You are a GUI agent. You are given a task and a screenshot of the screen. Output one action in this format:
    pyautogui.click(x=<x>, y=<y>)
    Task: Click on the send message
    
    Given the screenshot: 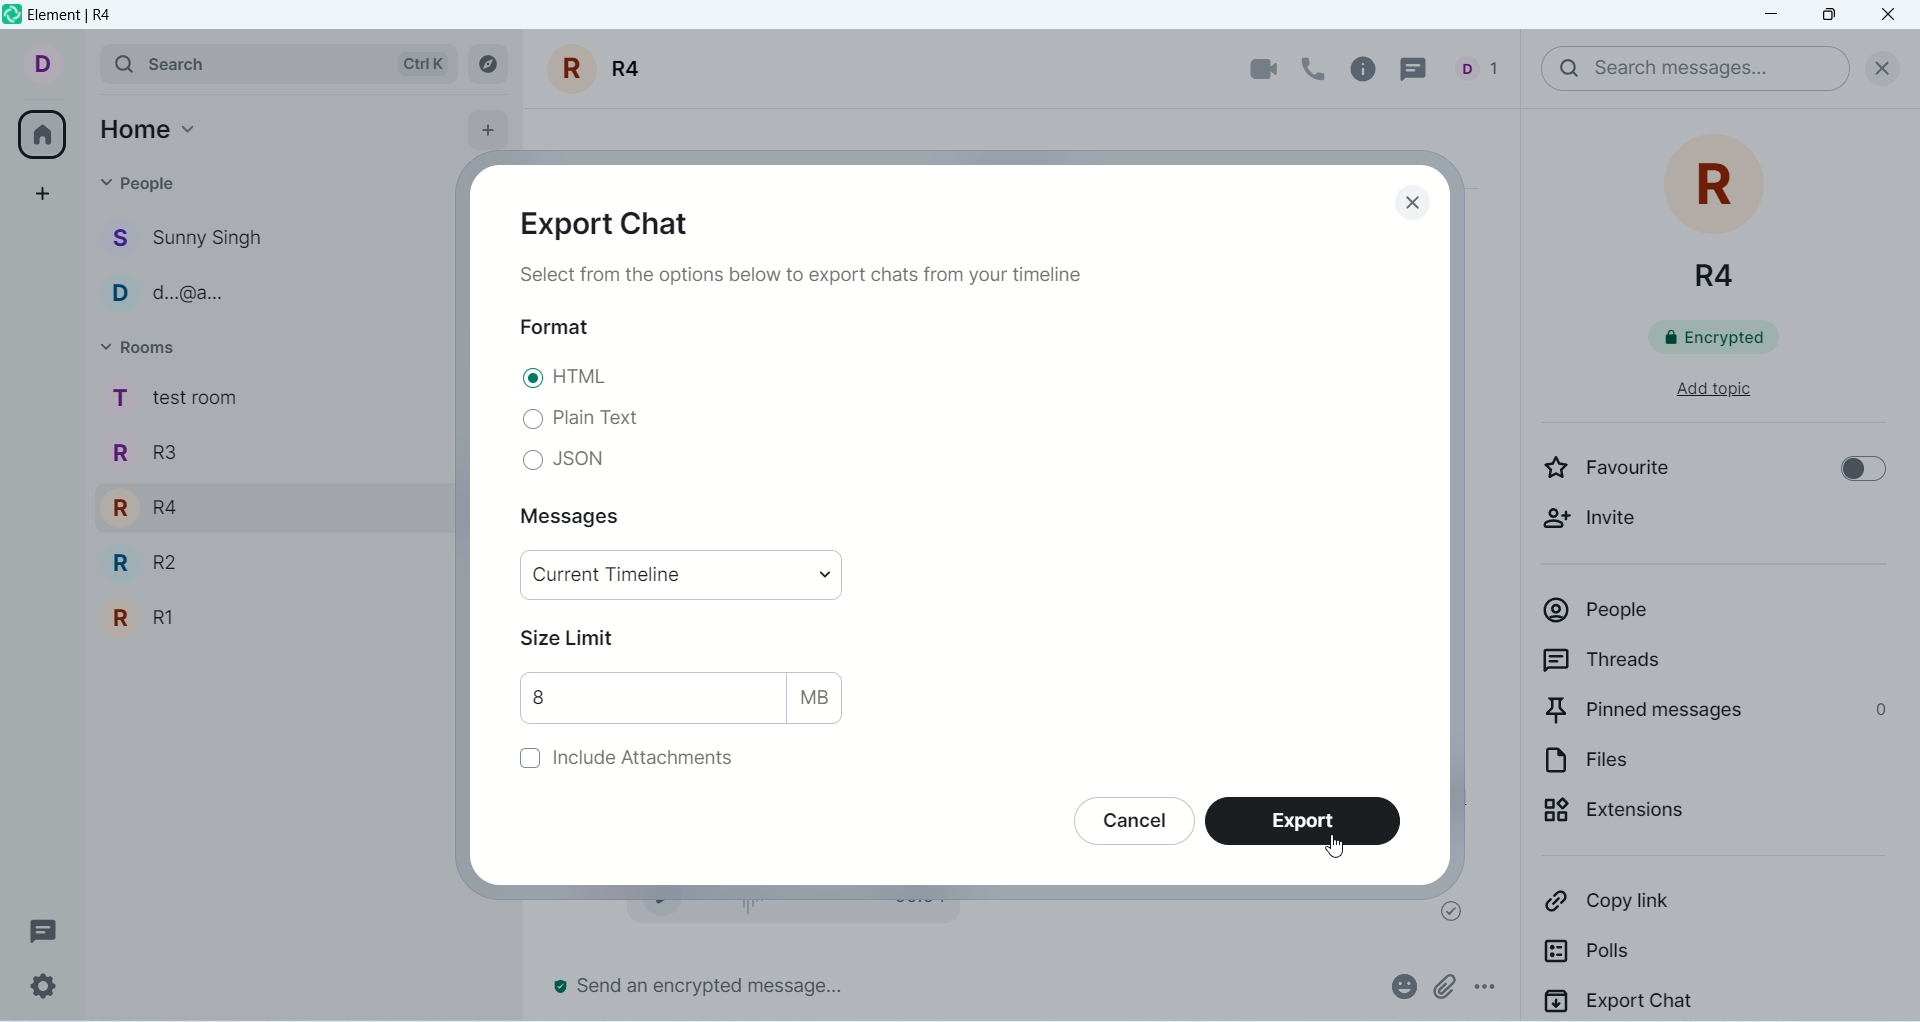 What is the action you would take?
    pyautogui.click(x=701, y=986)
    